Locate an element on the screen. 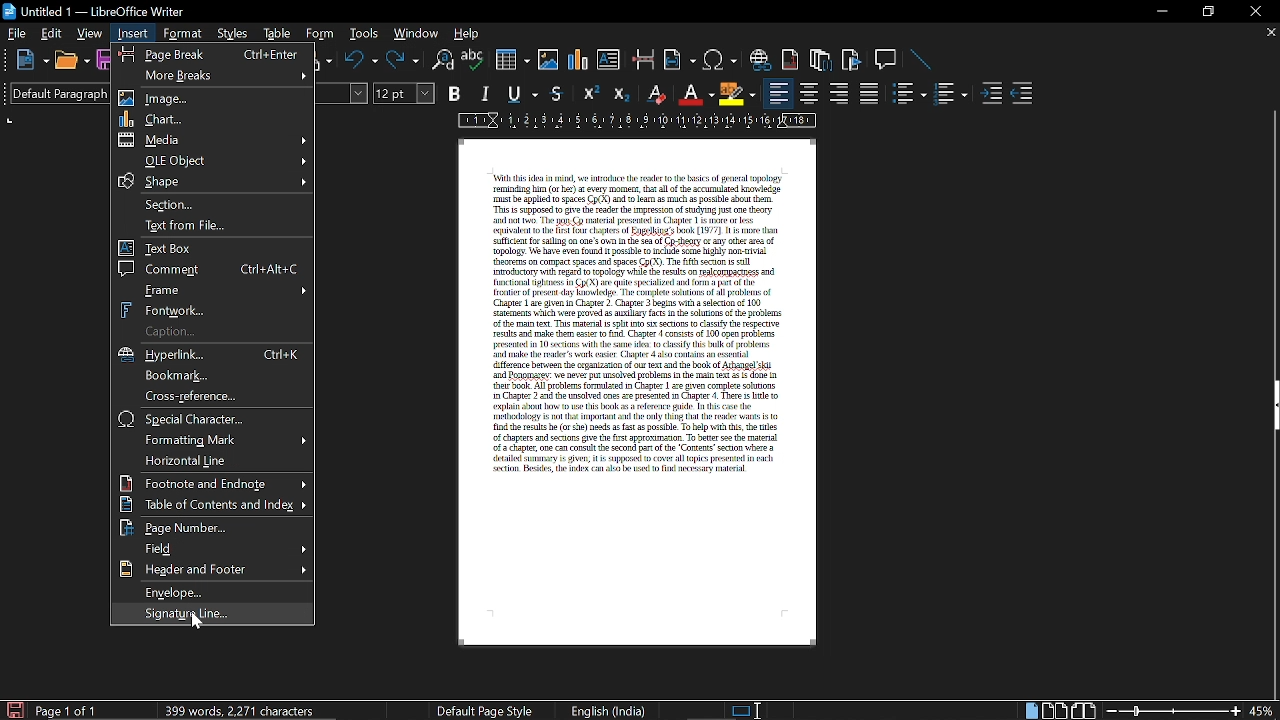 Image resolution: width=1280 pixels, height=720 pixels. increase indent is located at coordinates (993, 91).